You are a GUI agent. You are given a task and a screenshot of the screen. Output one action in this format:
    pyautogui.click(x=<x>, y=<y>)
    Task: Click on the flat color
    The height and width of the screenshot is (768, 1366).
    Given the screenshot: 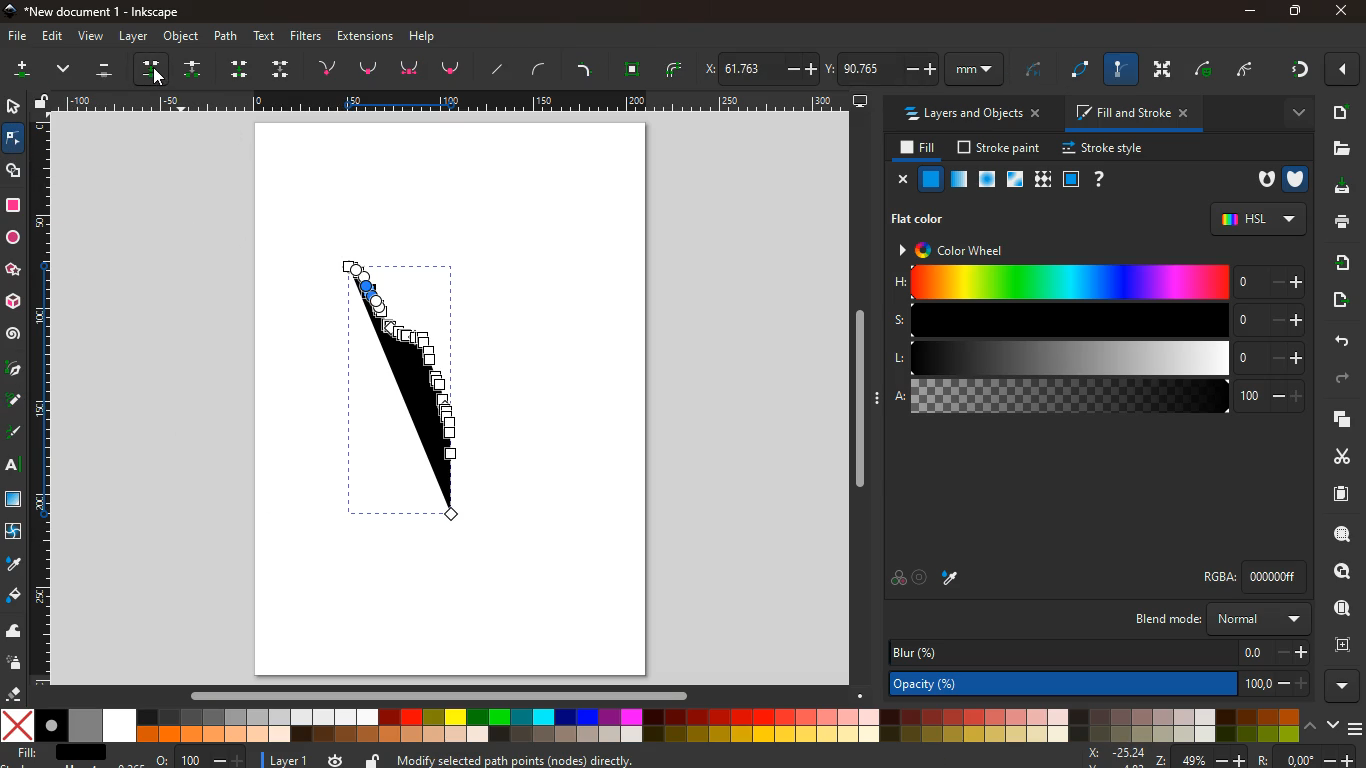 What is the action you would take?
    pyautogui.click(x=925, y=218)
    